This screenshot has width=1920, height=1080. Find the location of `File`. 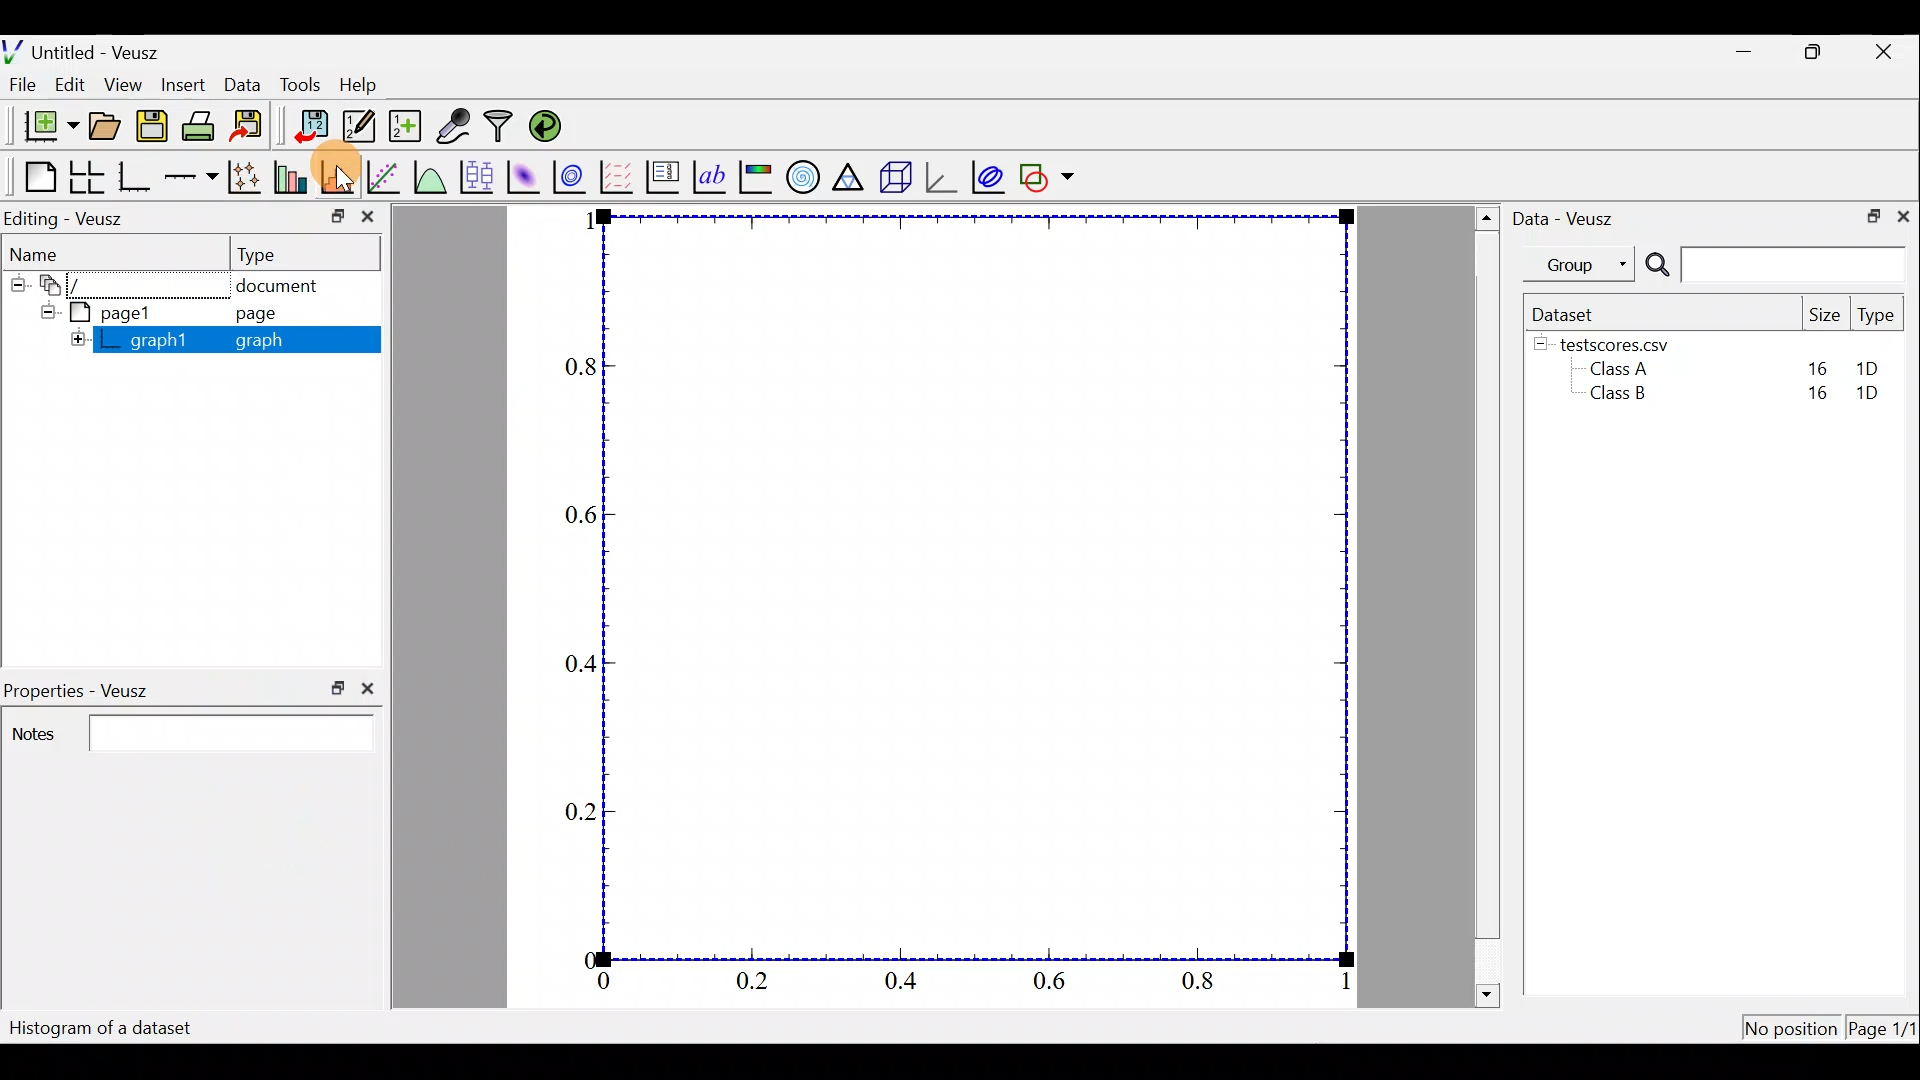

File is located at coordinates (25, 84).